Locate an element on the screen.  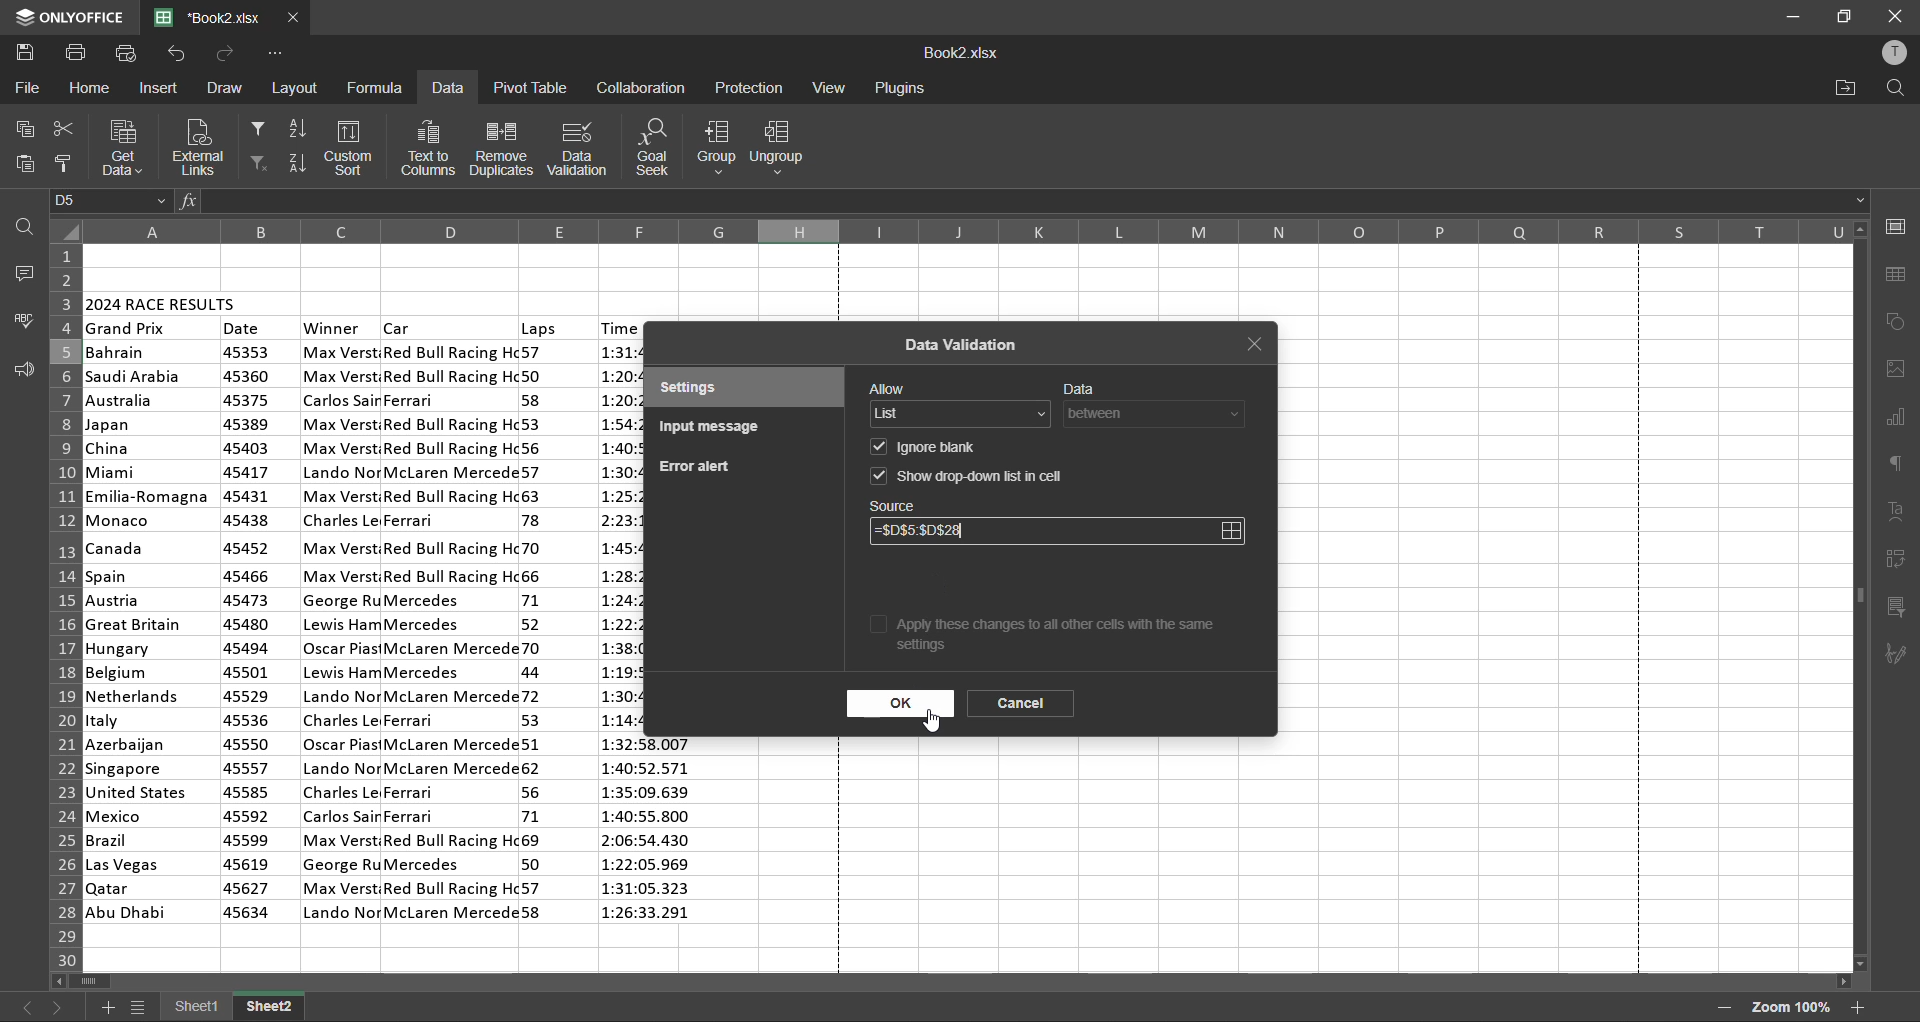
undo is located at coordinates (175, 53).